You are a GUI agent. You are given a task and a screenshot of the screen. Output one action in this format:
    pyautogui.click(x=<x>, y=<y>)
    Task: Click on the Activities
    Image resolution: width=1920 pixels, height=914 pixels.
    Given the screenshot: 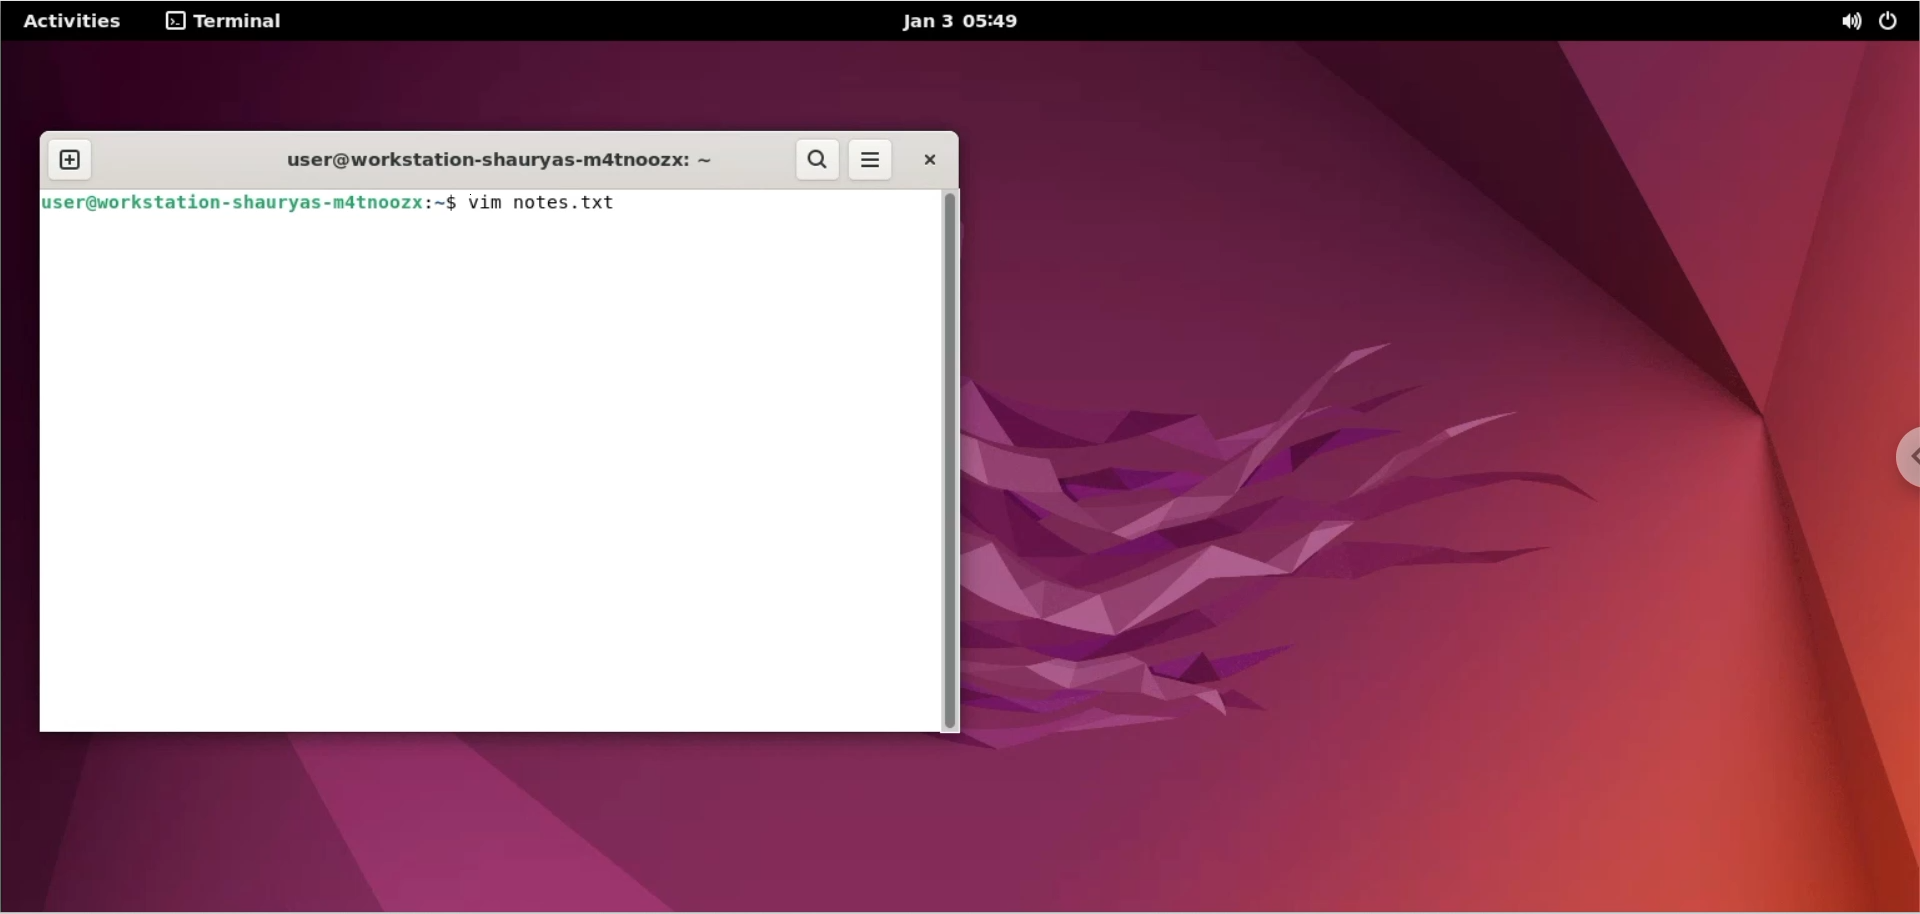 What is the action you would take?
    pyautogui.click(x=74, y=22)
    